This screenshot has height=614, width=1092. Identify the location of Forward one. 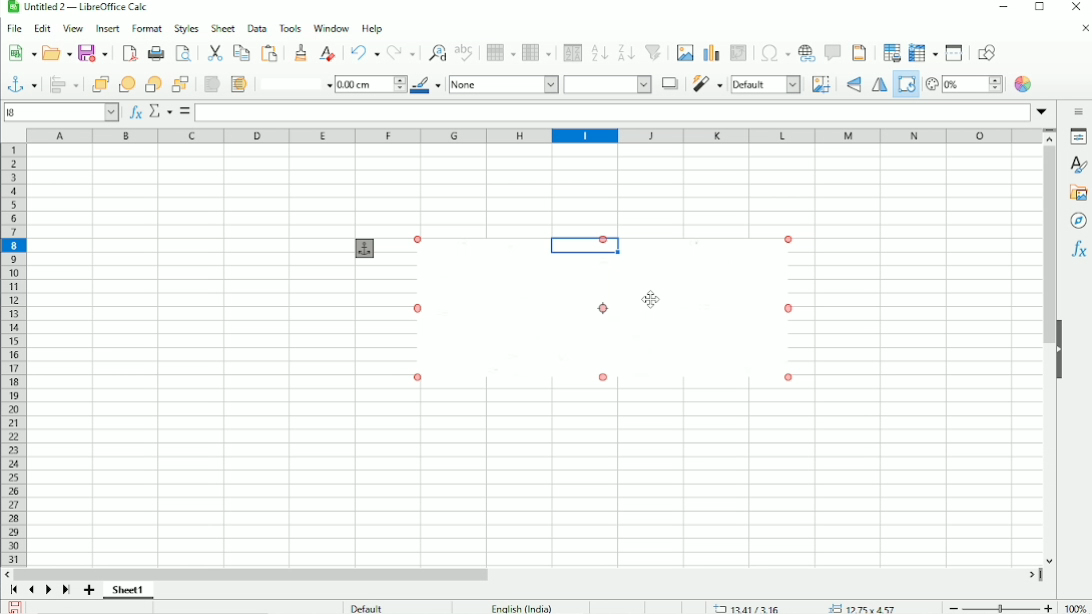
(125, 83).